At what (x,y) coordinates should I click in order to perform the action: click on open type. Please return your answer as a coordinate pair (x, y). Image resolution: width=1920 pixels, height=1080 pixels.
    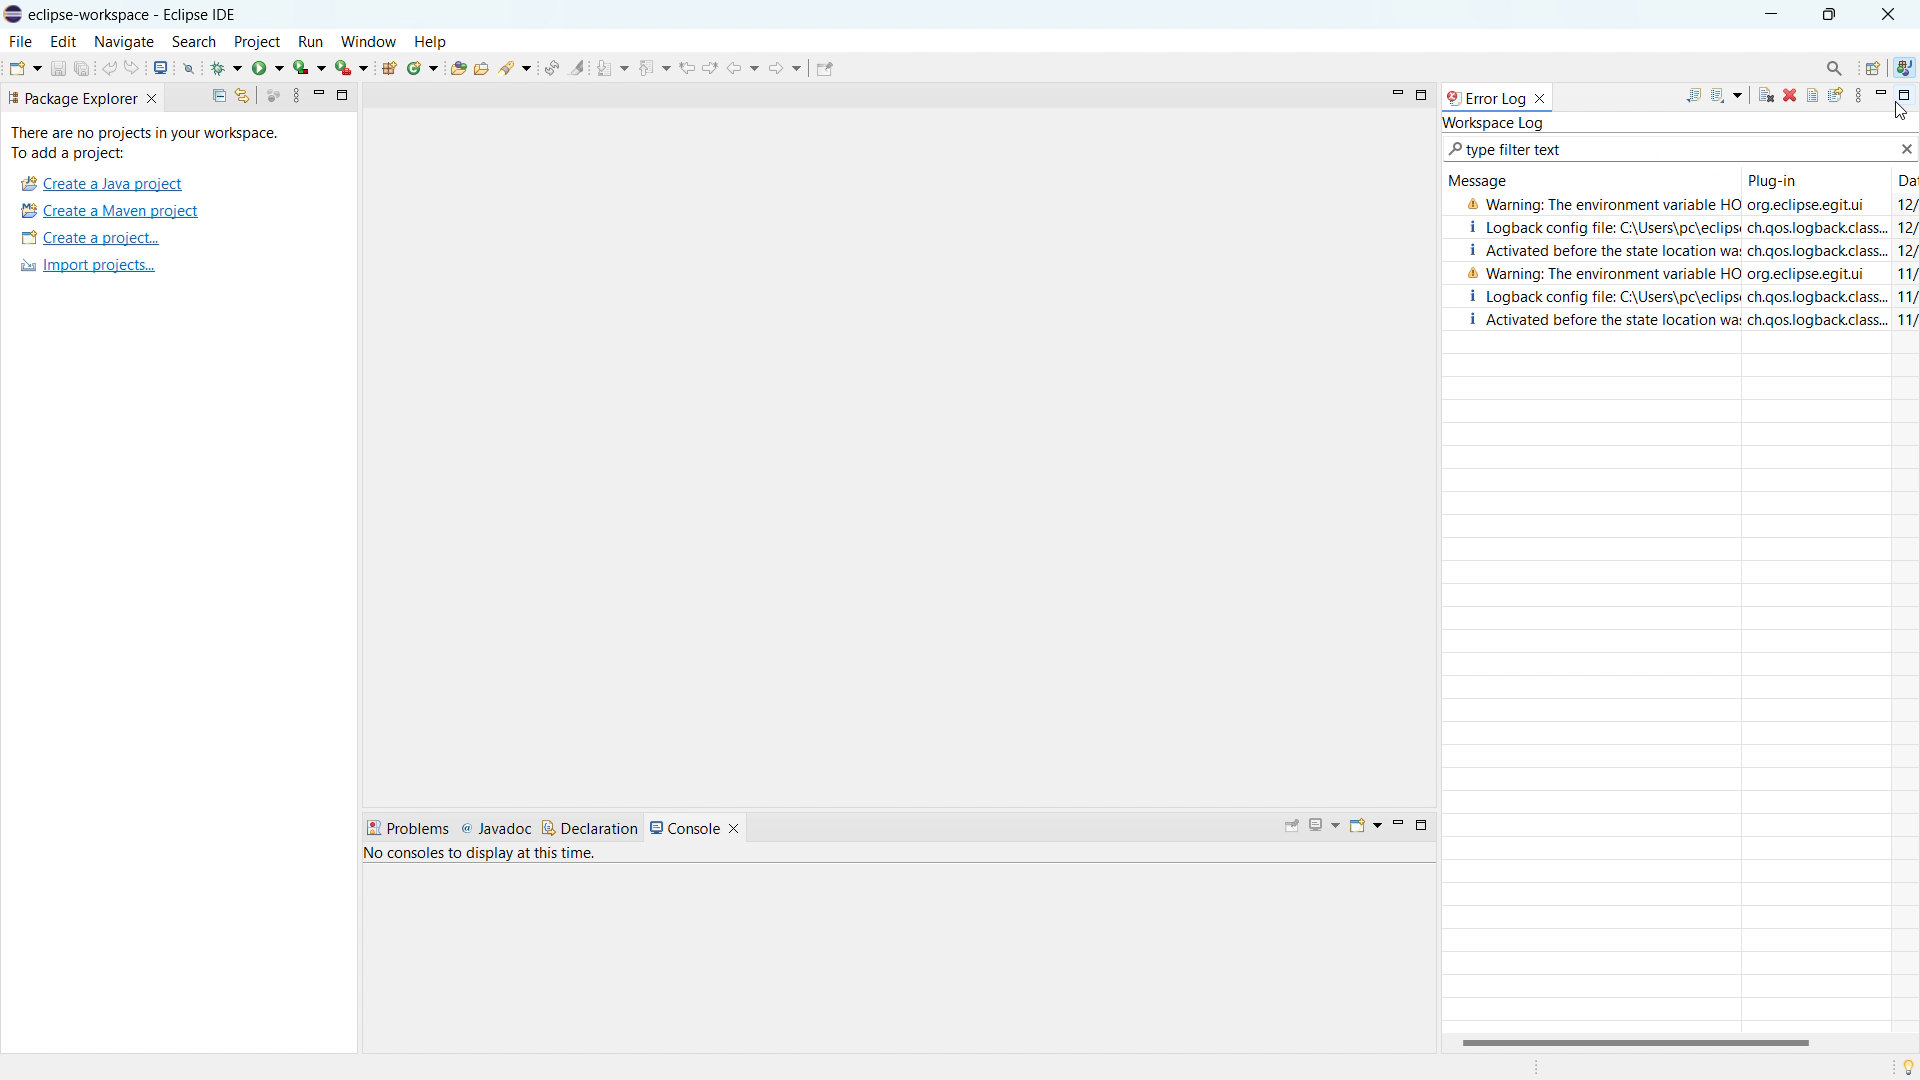
    Looking at the image, I should click on (458, 67).